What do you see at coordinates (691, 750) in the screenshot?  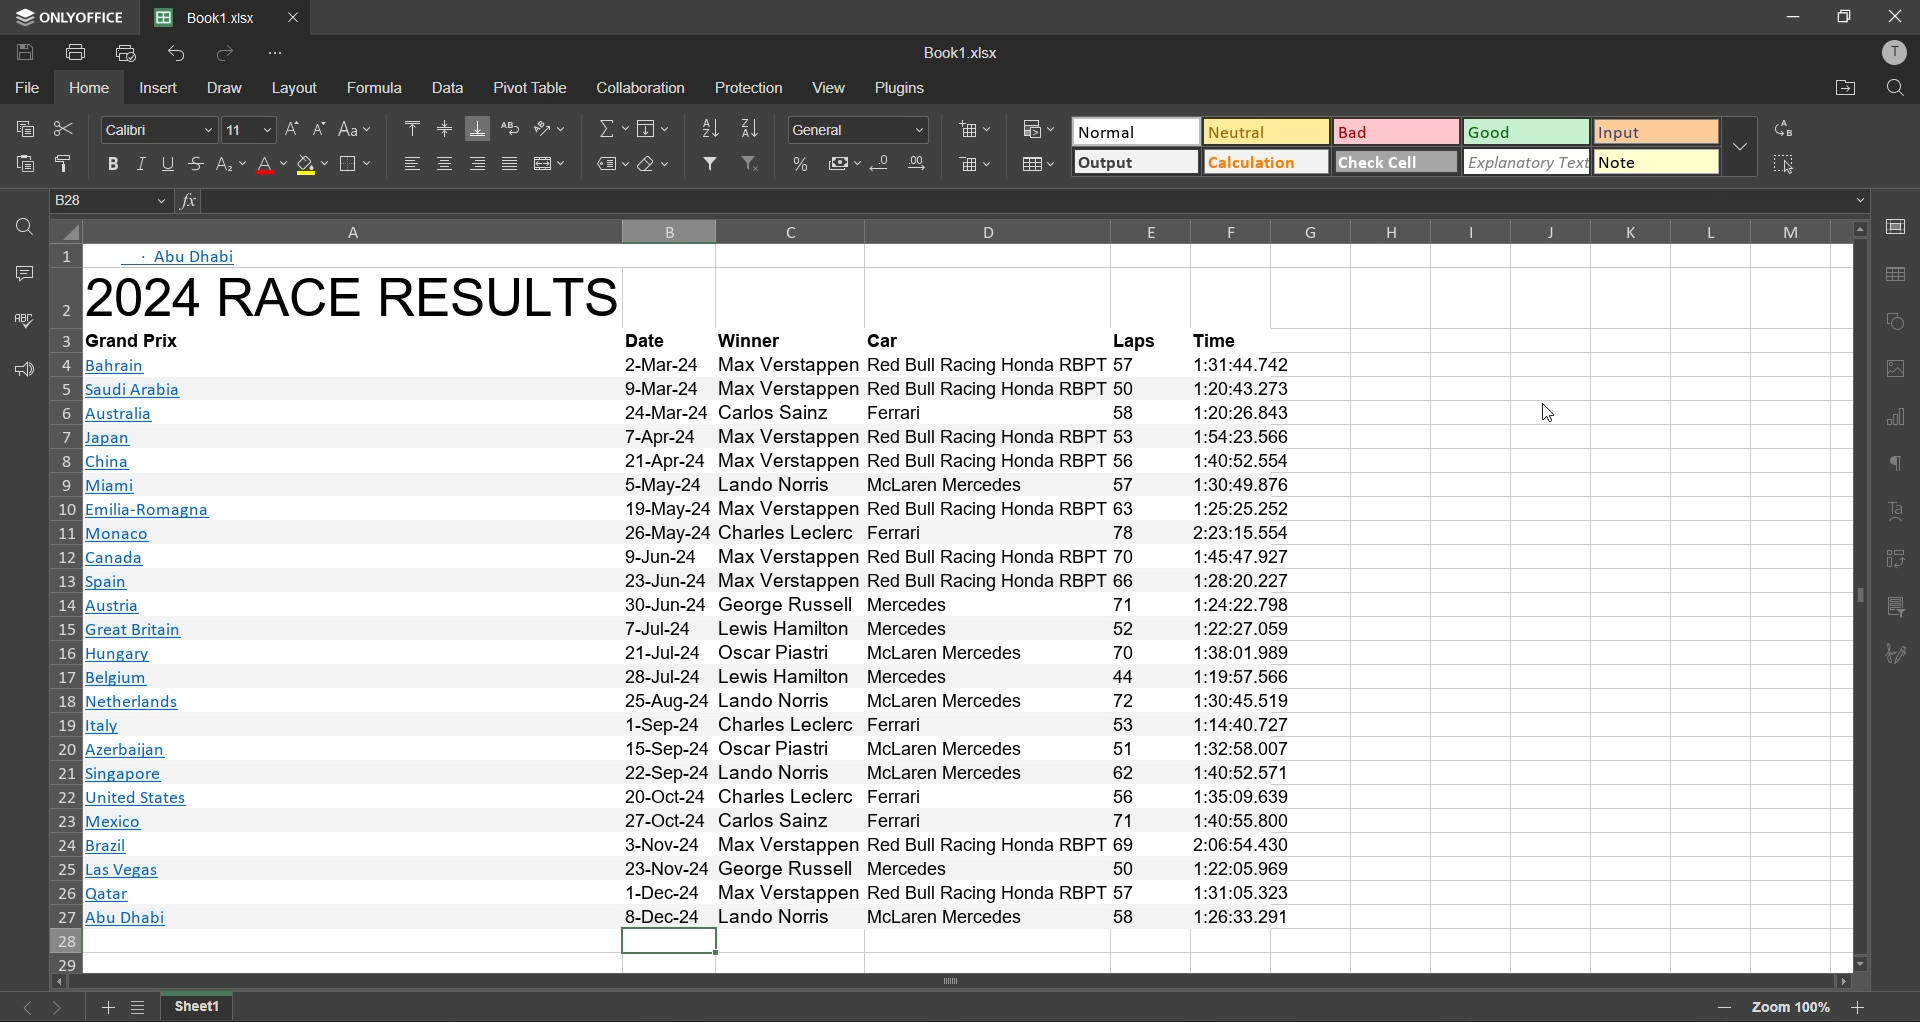 I see `Azerbaijan 19-Sep-24 Oscar rFiastn McLaren Mercedes 21 1:32:98.007` at bounding box center [691, 750].